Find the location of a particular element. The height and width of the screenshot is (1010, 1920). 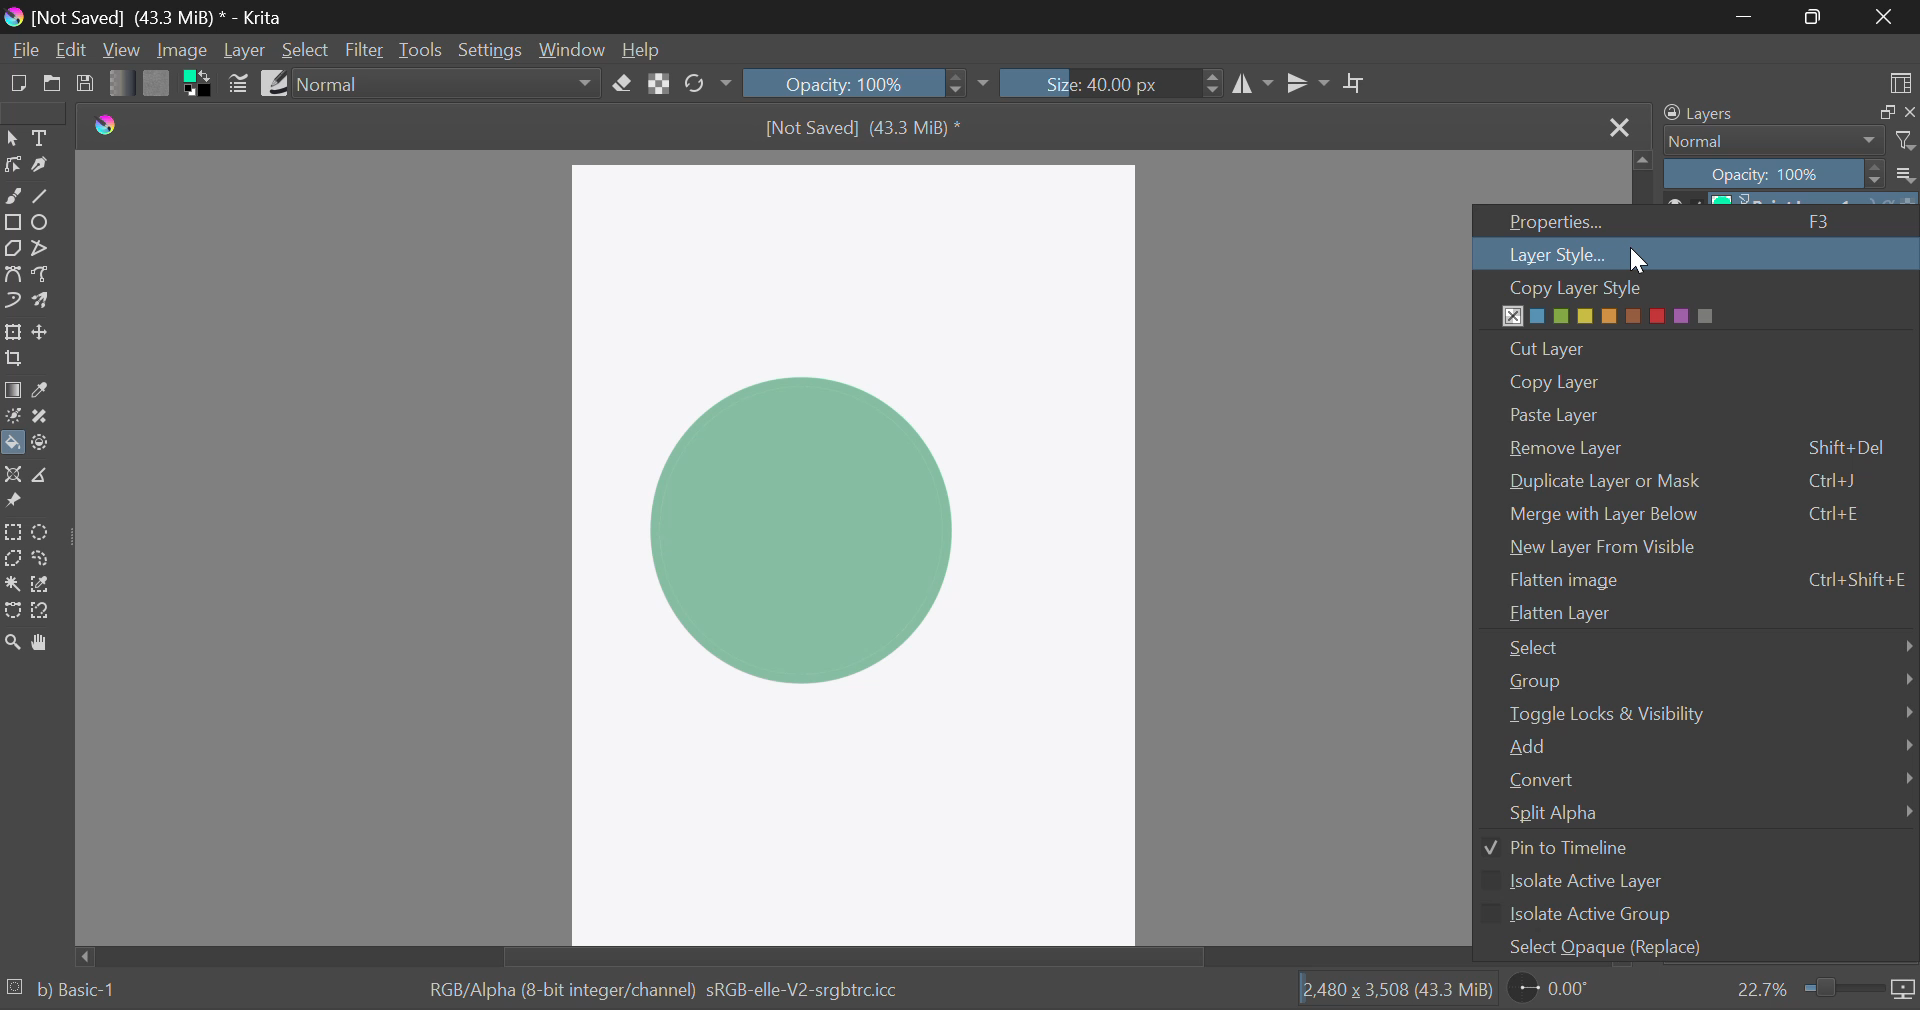

Polygon is located at coordinates (12, 247).